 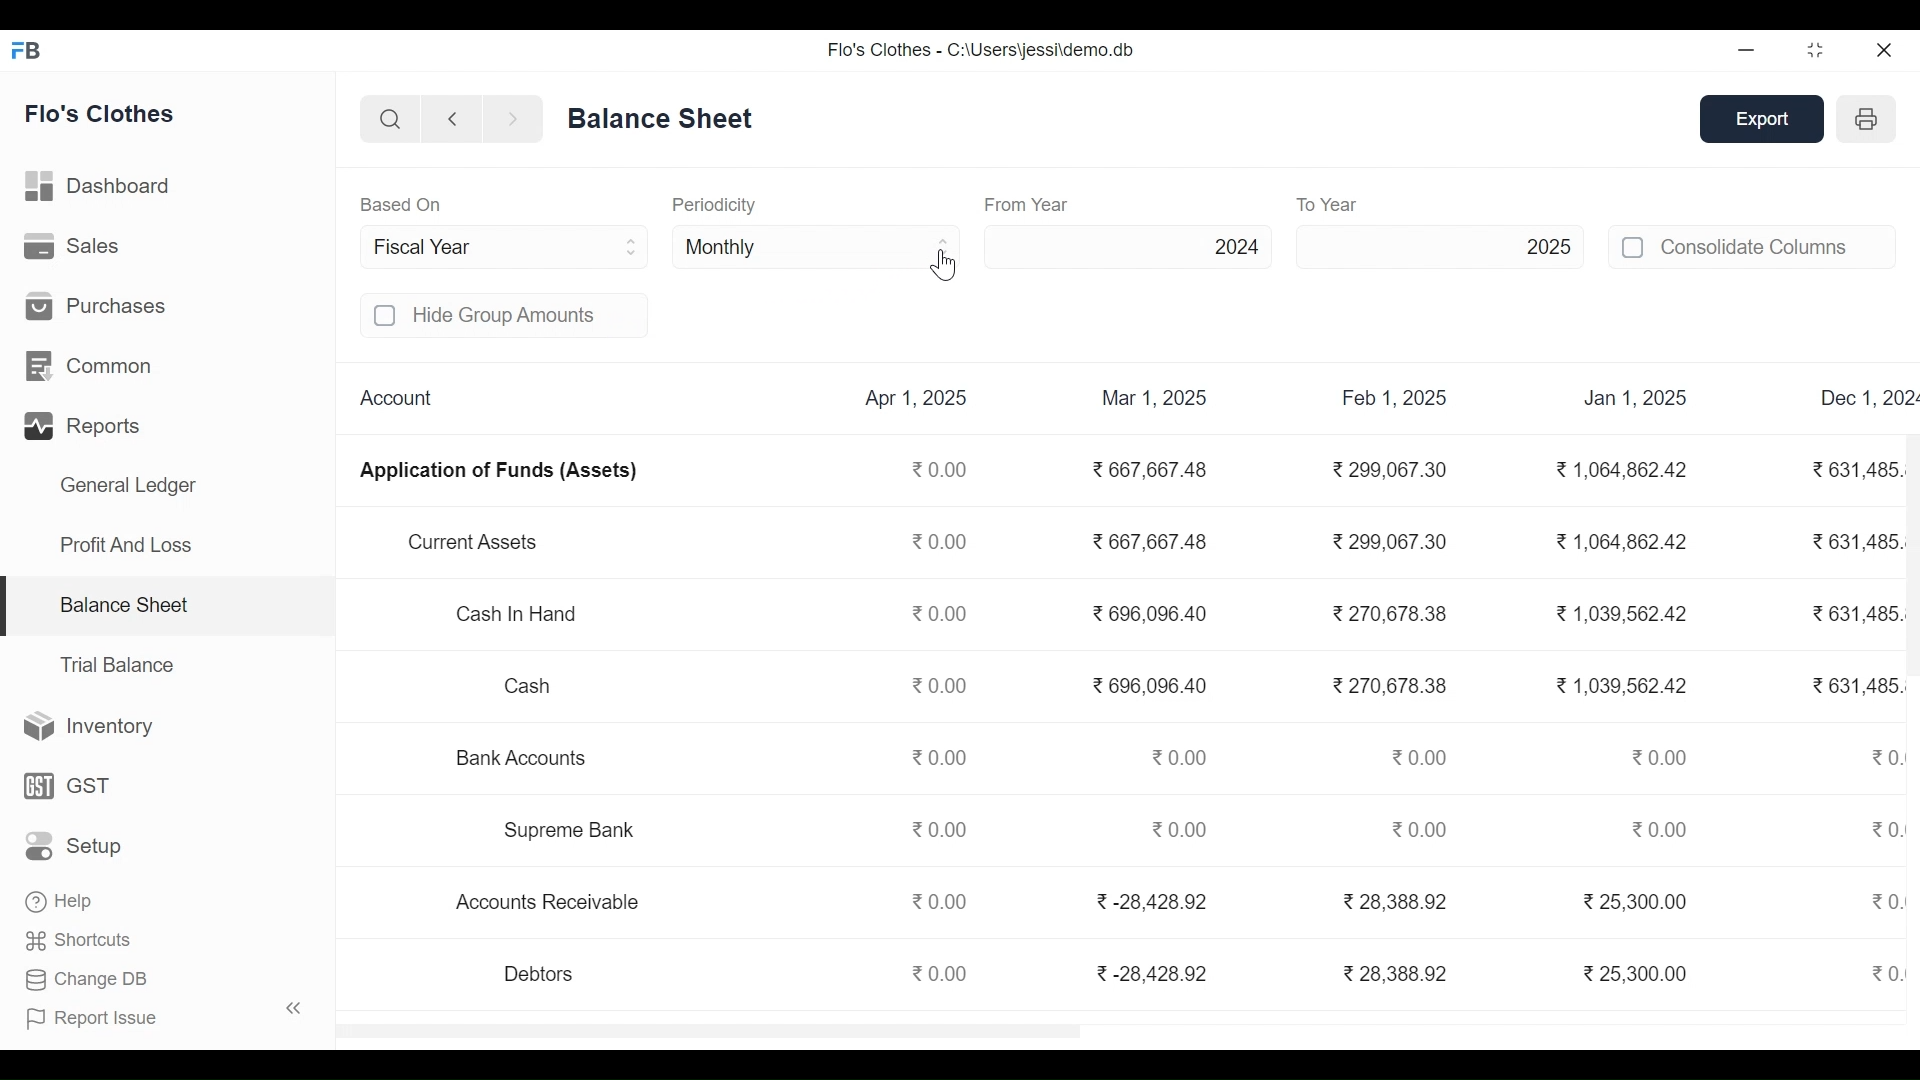 I want to click on inventory, so click(x=90, y=727).